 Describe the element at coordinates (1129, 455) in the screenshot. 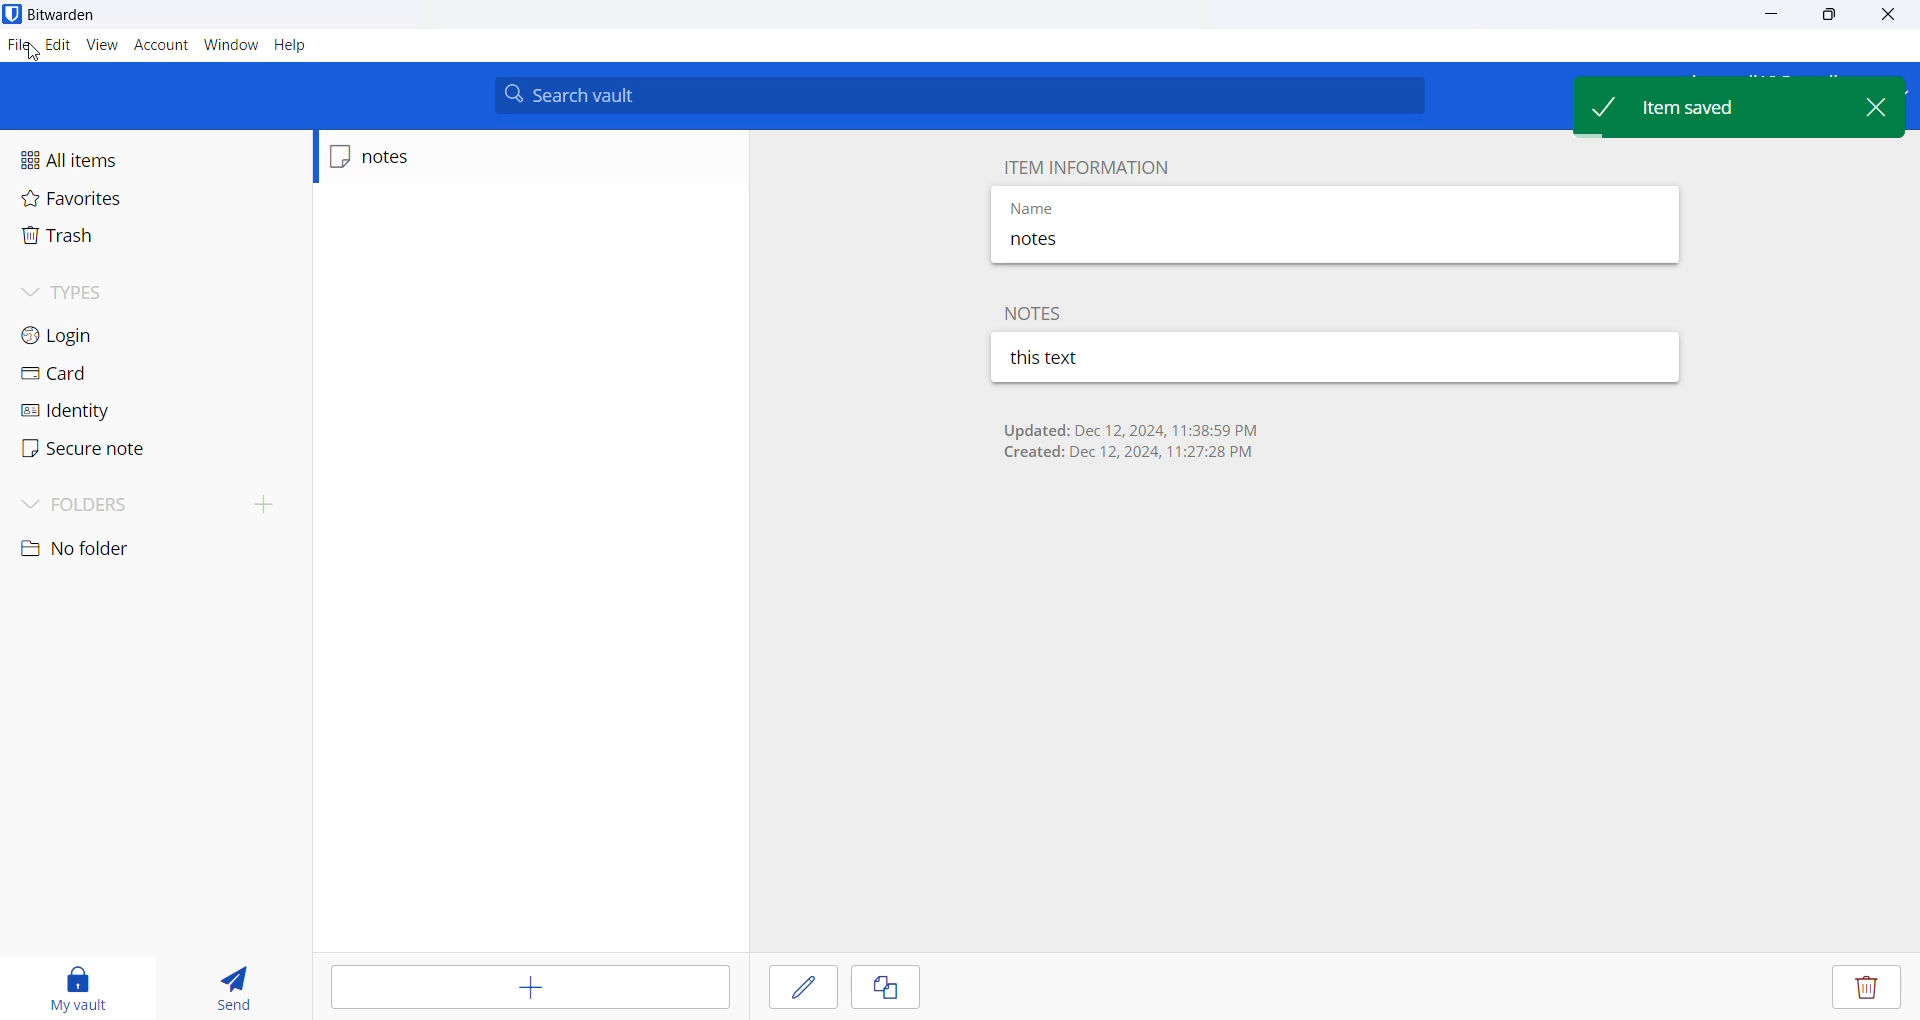

I see `created: Dec 12, 2024 11:27:29 PM` at that location.